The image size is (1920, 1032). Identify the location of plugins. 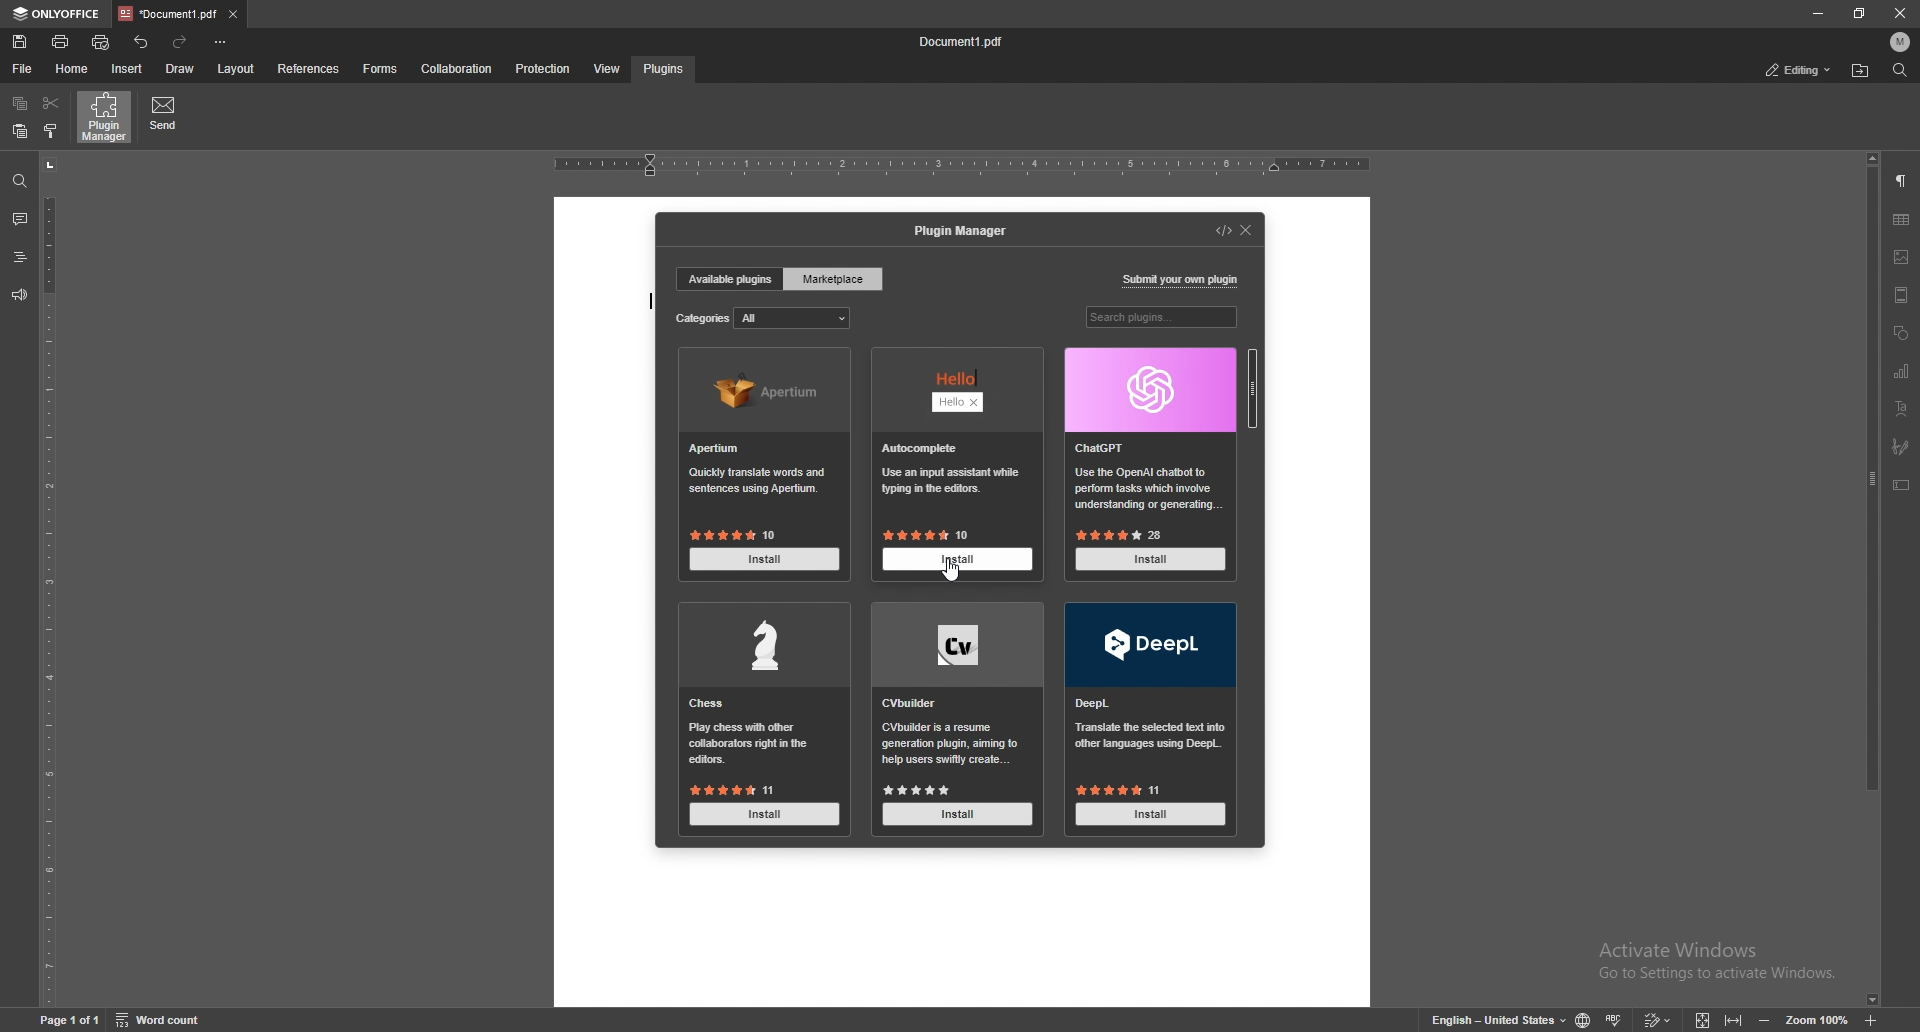
(665, 68).